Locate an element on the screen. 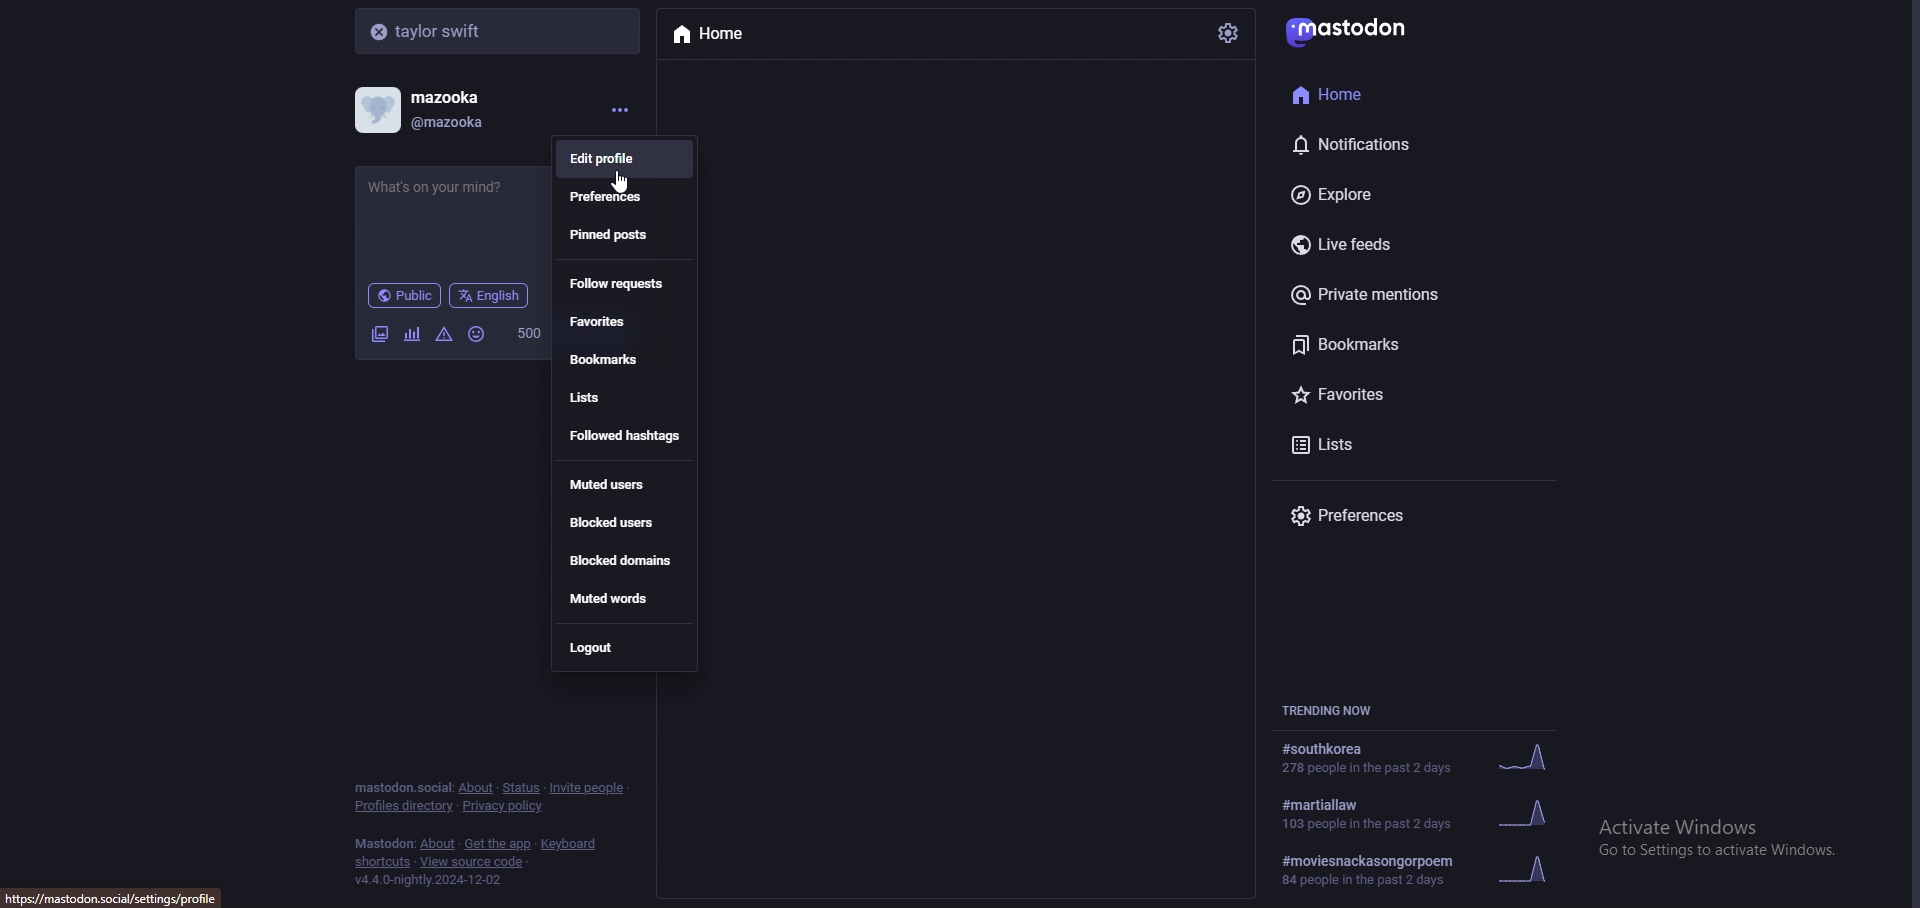 Image resolution: width=1920 pixels, height=908 pixels. logout is located at coordinates (624, 645).